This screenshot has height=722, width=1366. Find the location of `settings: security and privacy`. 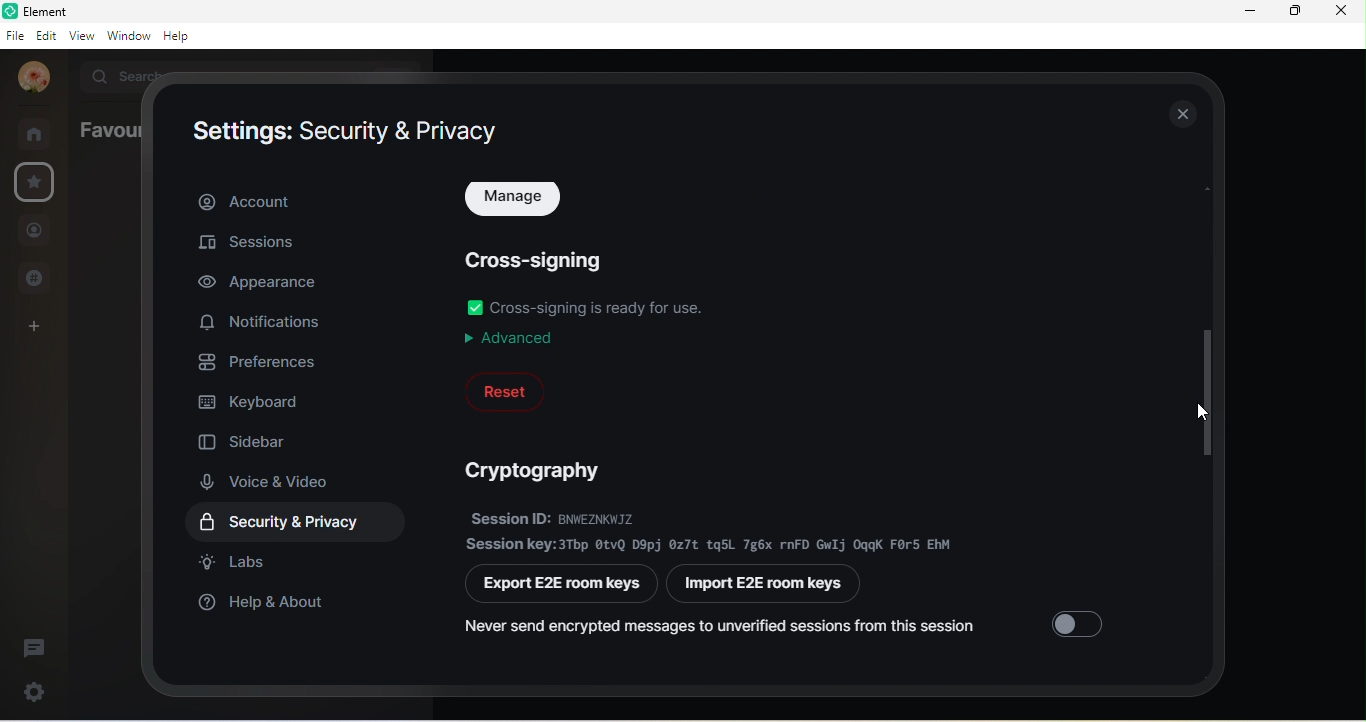

settings: security and privacy is located at coordinates (347, 132).